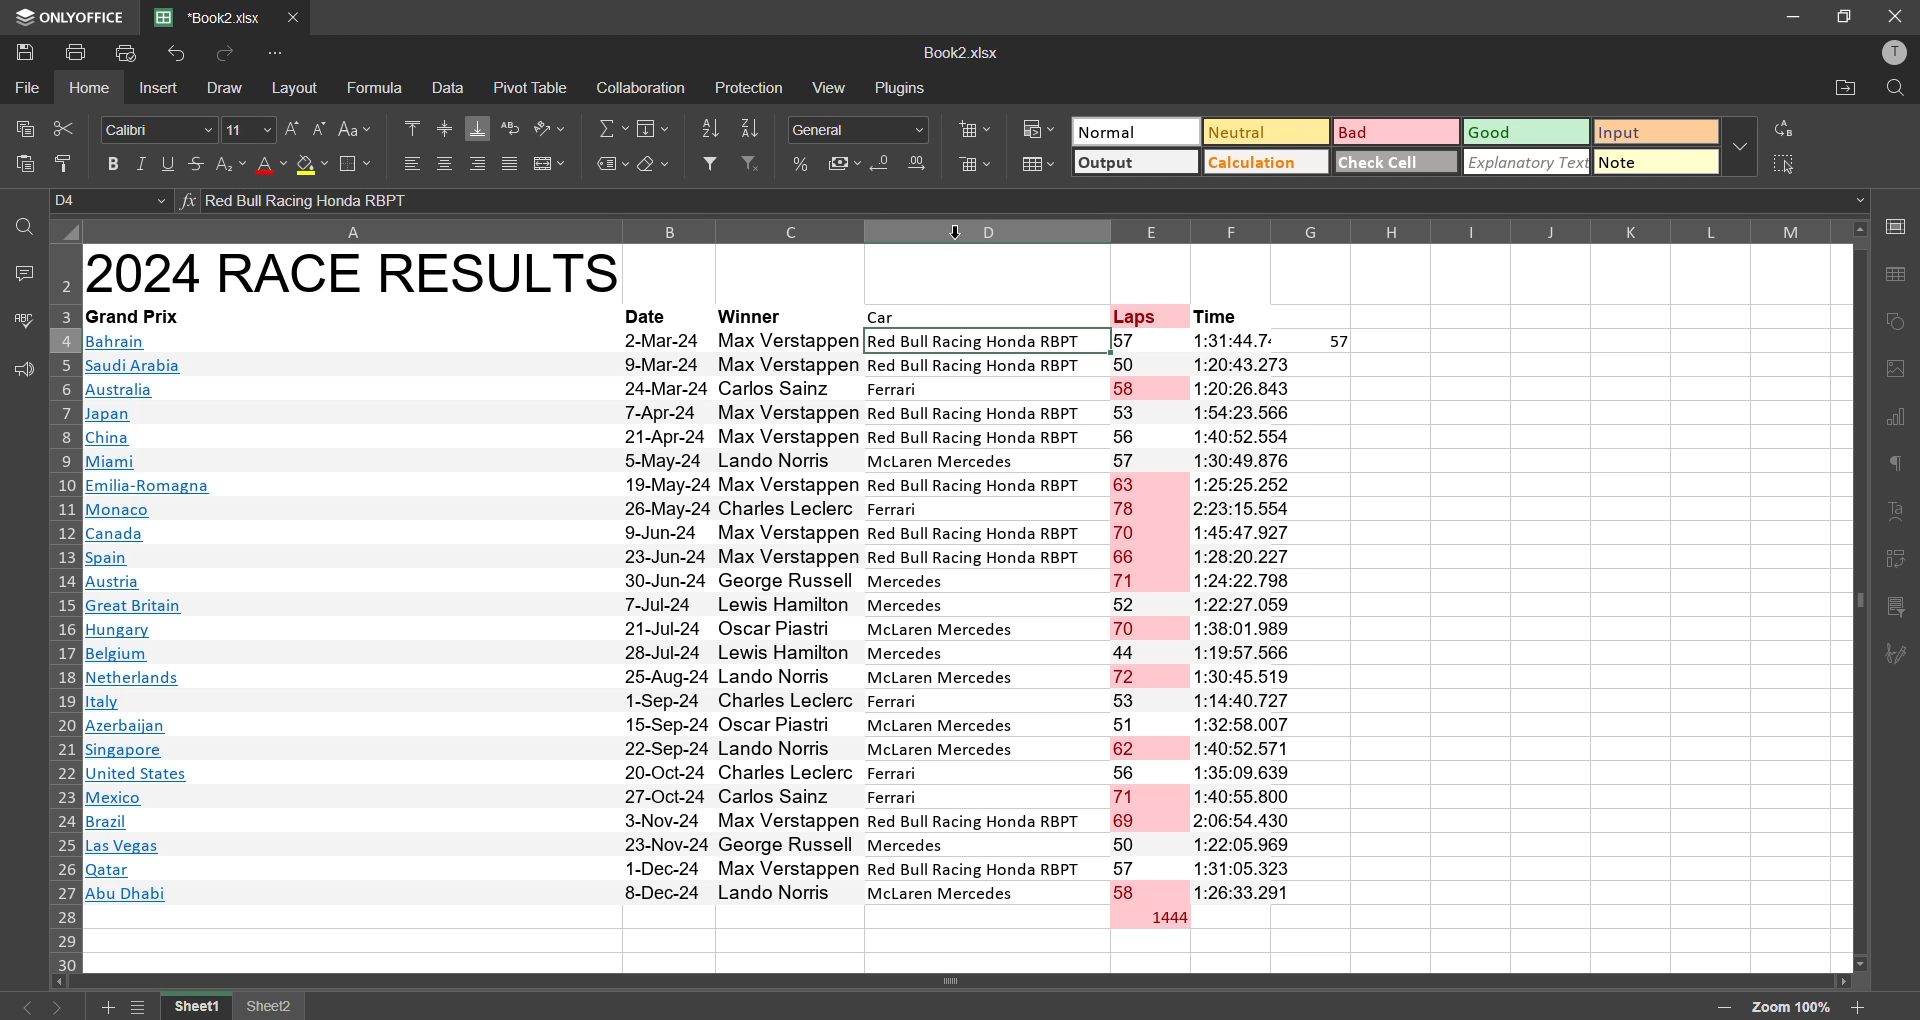  What do you see at coordinates (1897, 369) in the screenshot?
I see `images` at bounding box center [1897, 369].